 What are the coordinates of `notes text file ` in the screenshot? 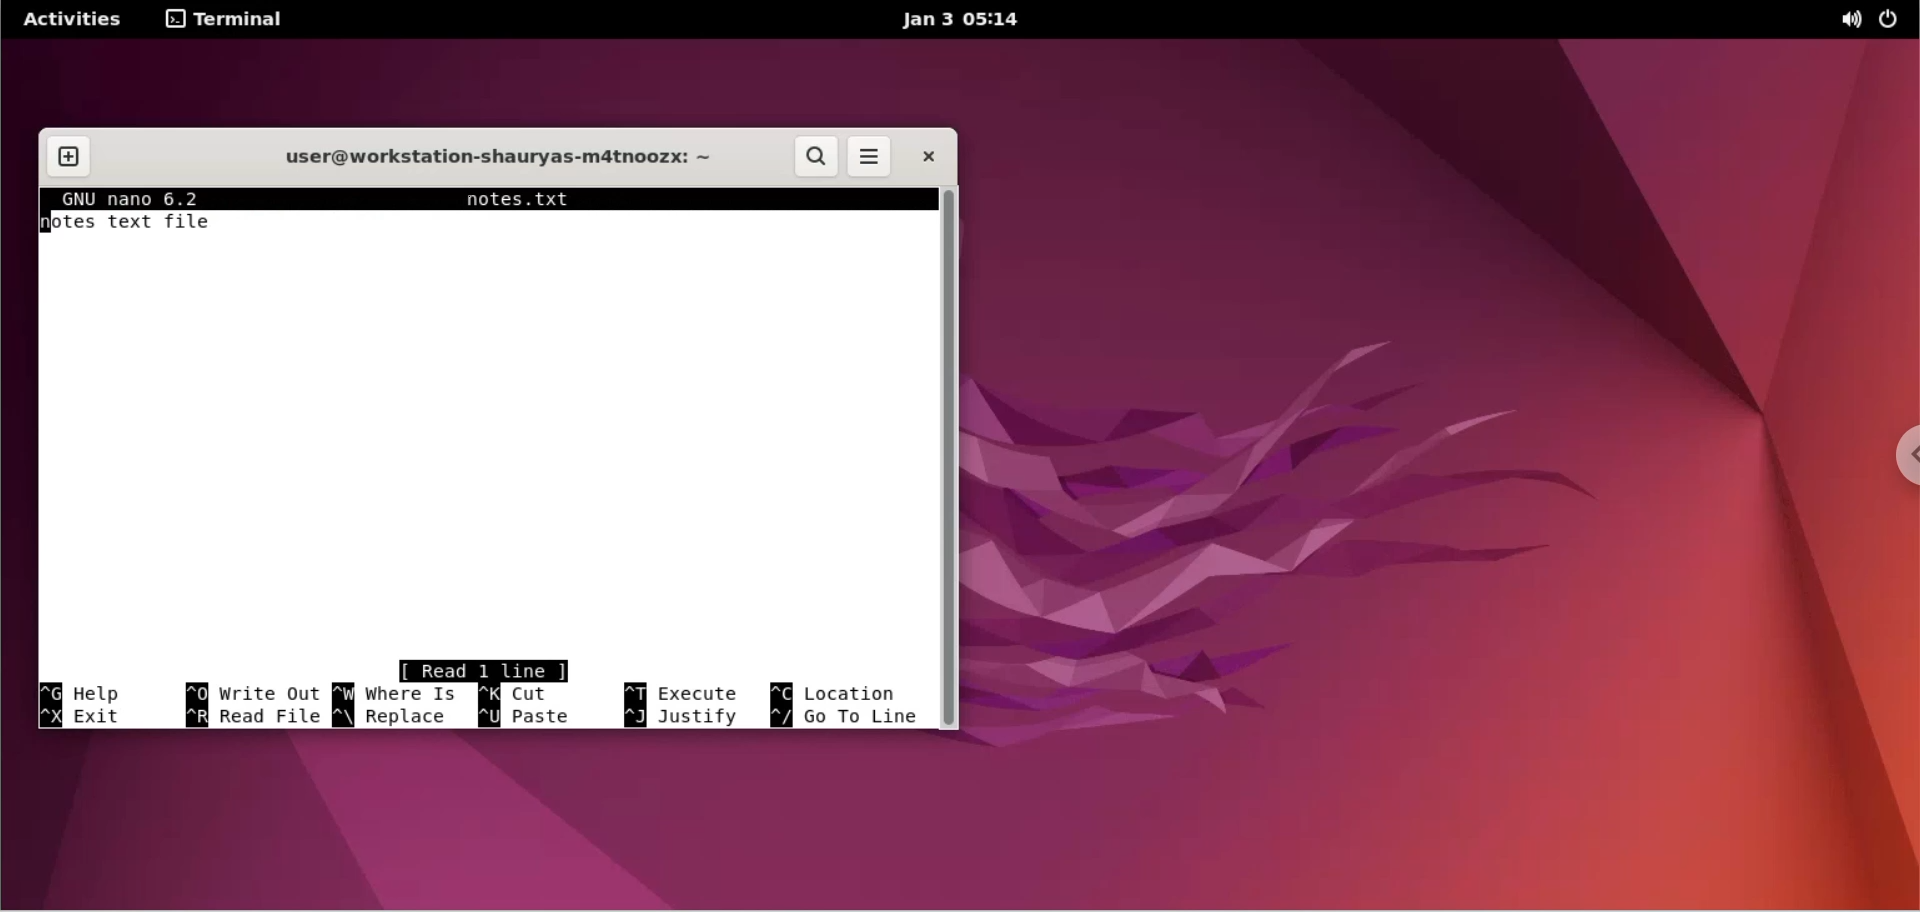 It's located at (151, 223).